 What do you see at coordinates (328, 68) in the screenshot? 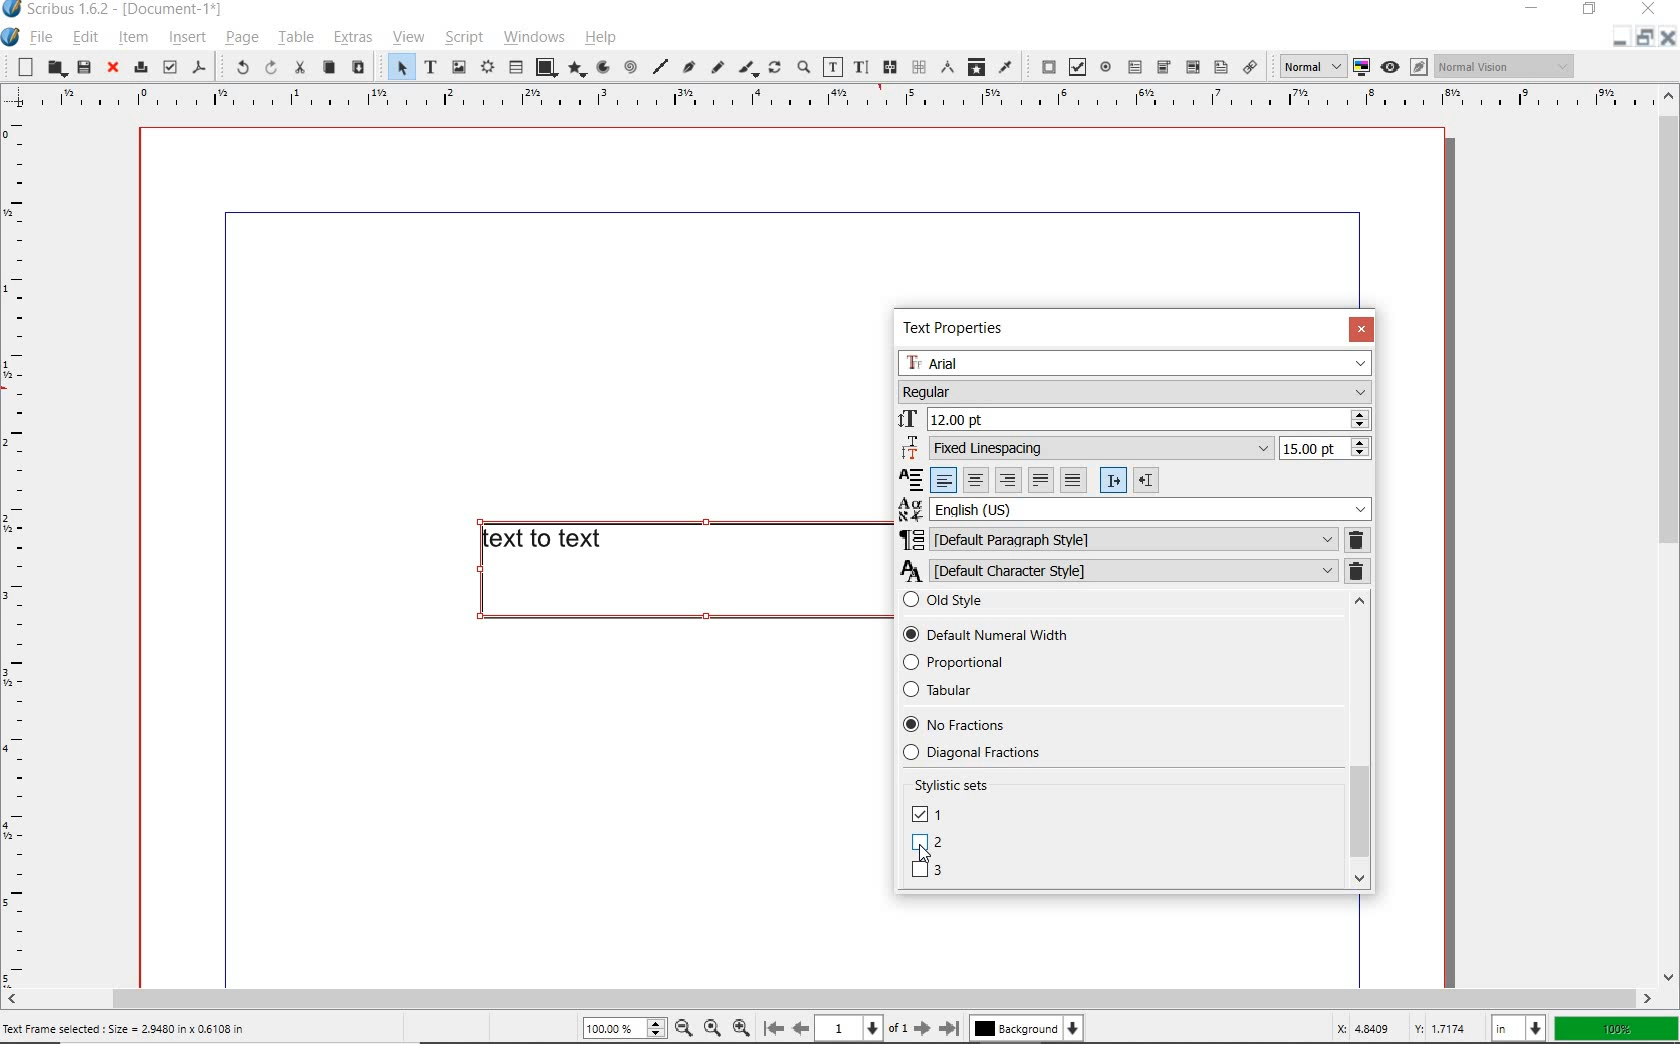
I see `copy` at bounding box center [328, 68].